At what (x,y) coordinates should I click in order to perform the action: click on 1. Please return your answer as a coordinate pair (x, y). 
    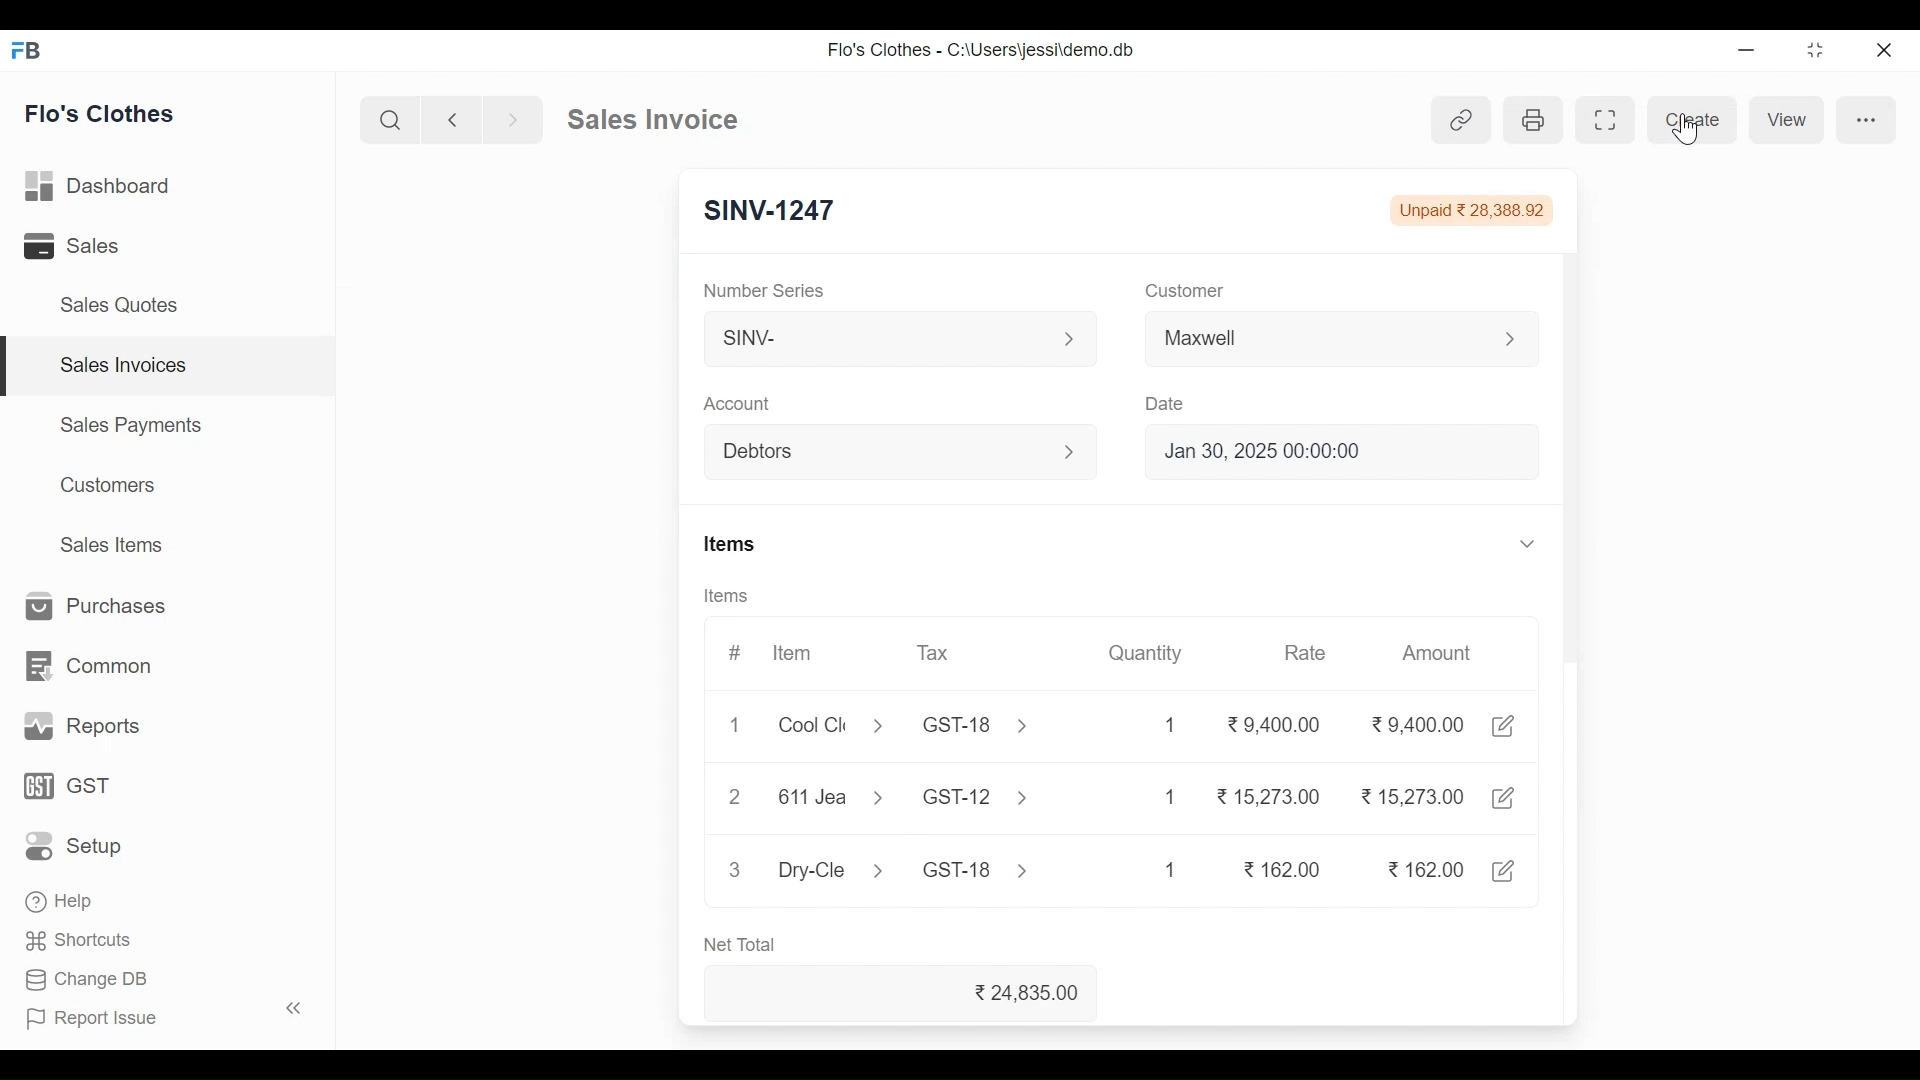
    Looking at the image, I should click on (1167, 797).